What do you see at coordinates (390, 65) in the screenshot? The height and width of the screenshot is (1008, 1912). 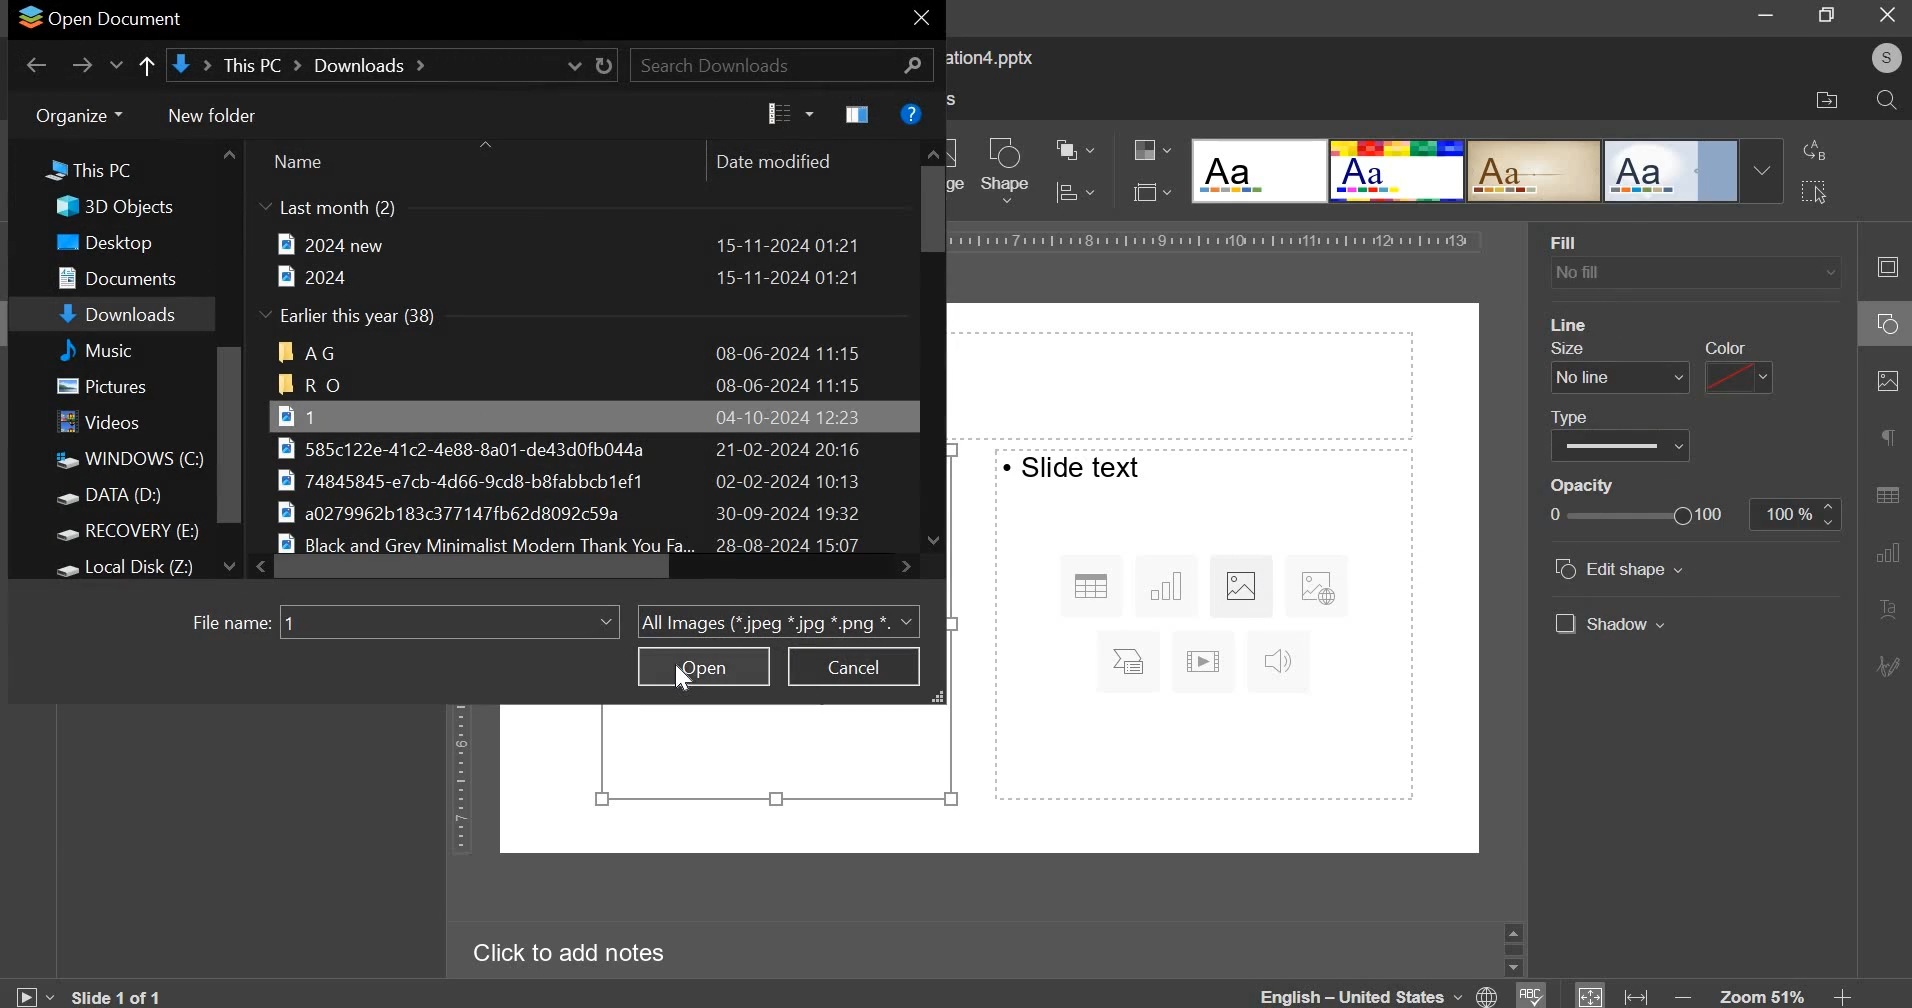 I see `file location` at bounding box center [390, 65].